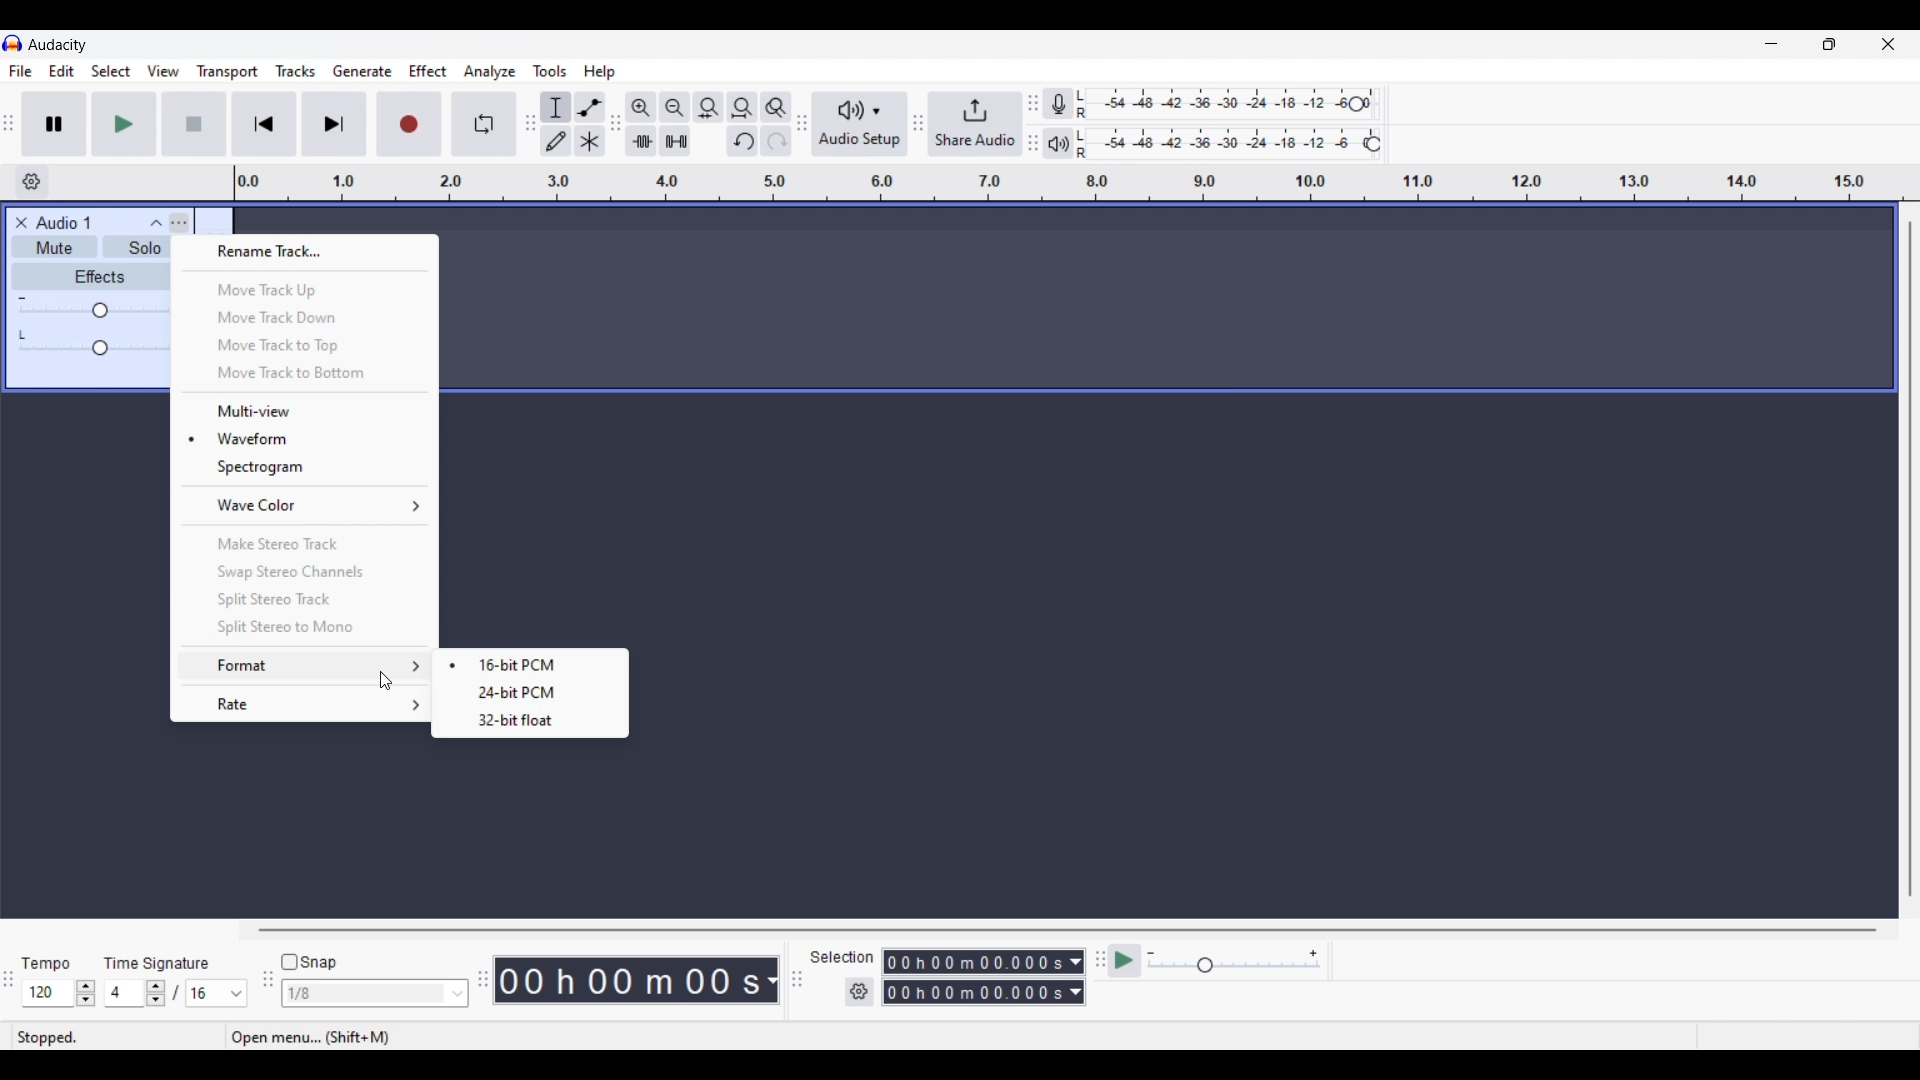 The height and width of the screenshot is (1080, 1920). I want to click on Open menu... (Shift+M) (Esc to cancel), so click(375, 1038).